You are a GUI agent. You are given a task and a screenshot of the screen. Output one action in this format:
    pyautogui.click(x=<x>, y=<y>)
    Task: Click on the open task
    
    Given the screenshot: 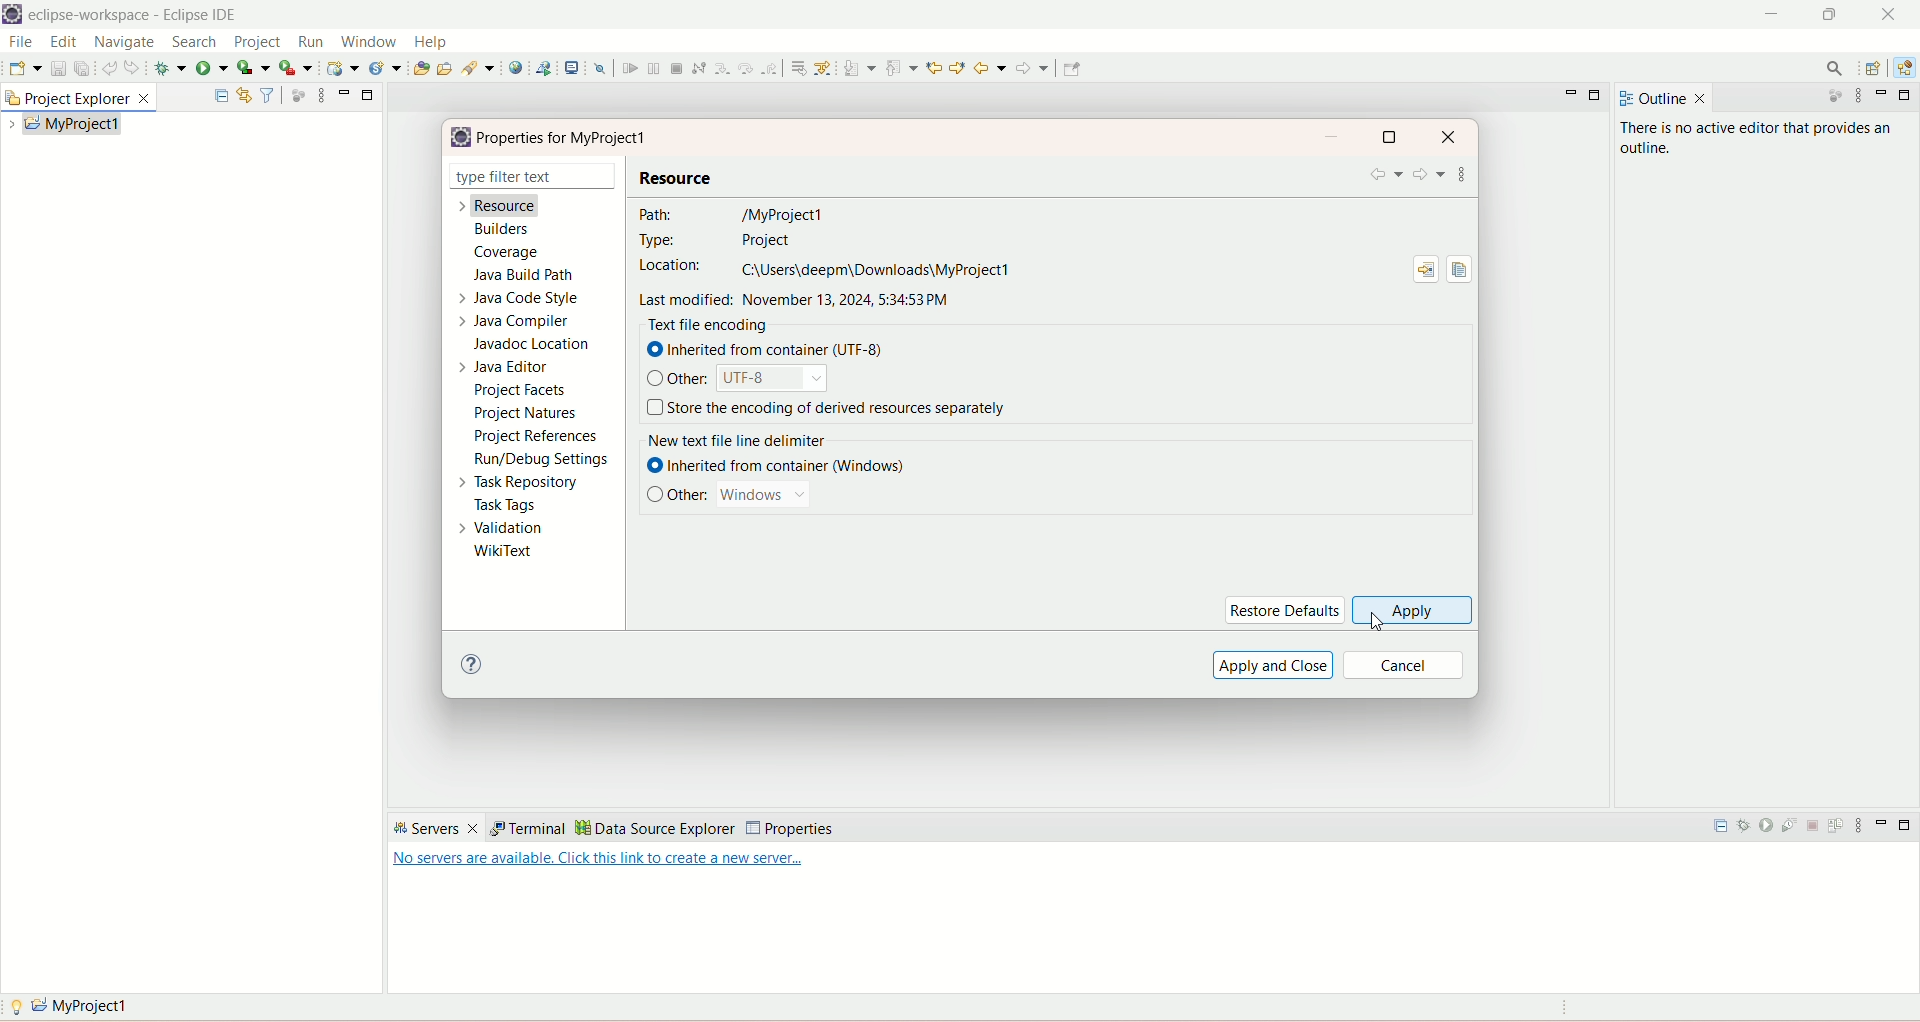 What is the action you would take?
    pyautogui.click(x=446, y=68)
    